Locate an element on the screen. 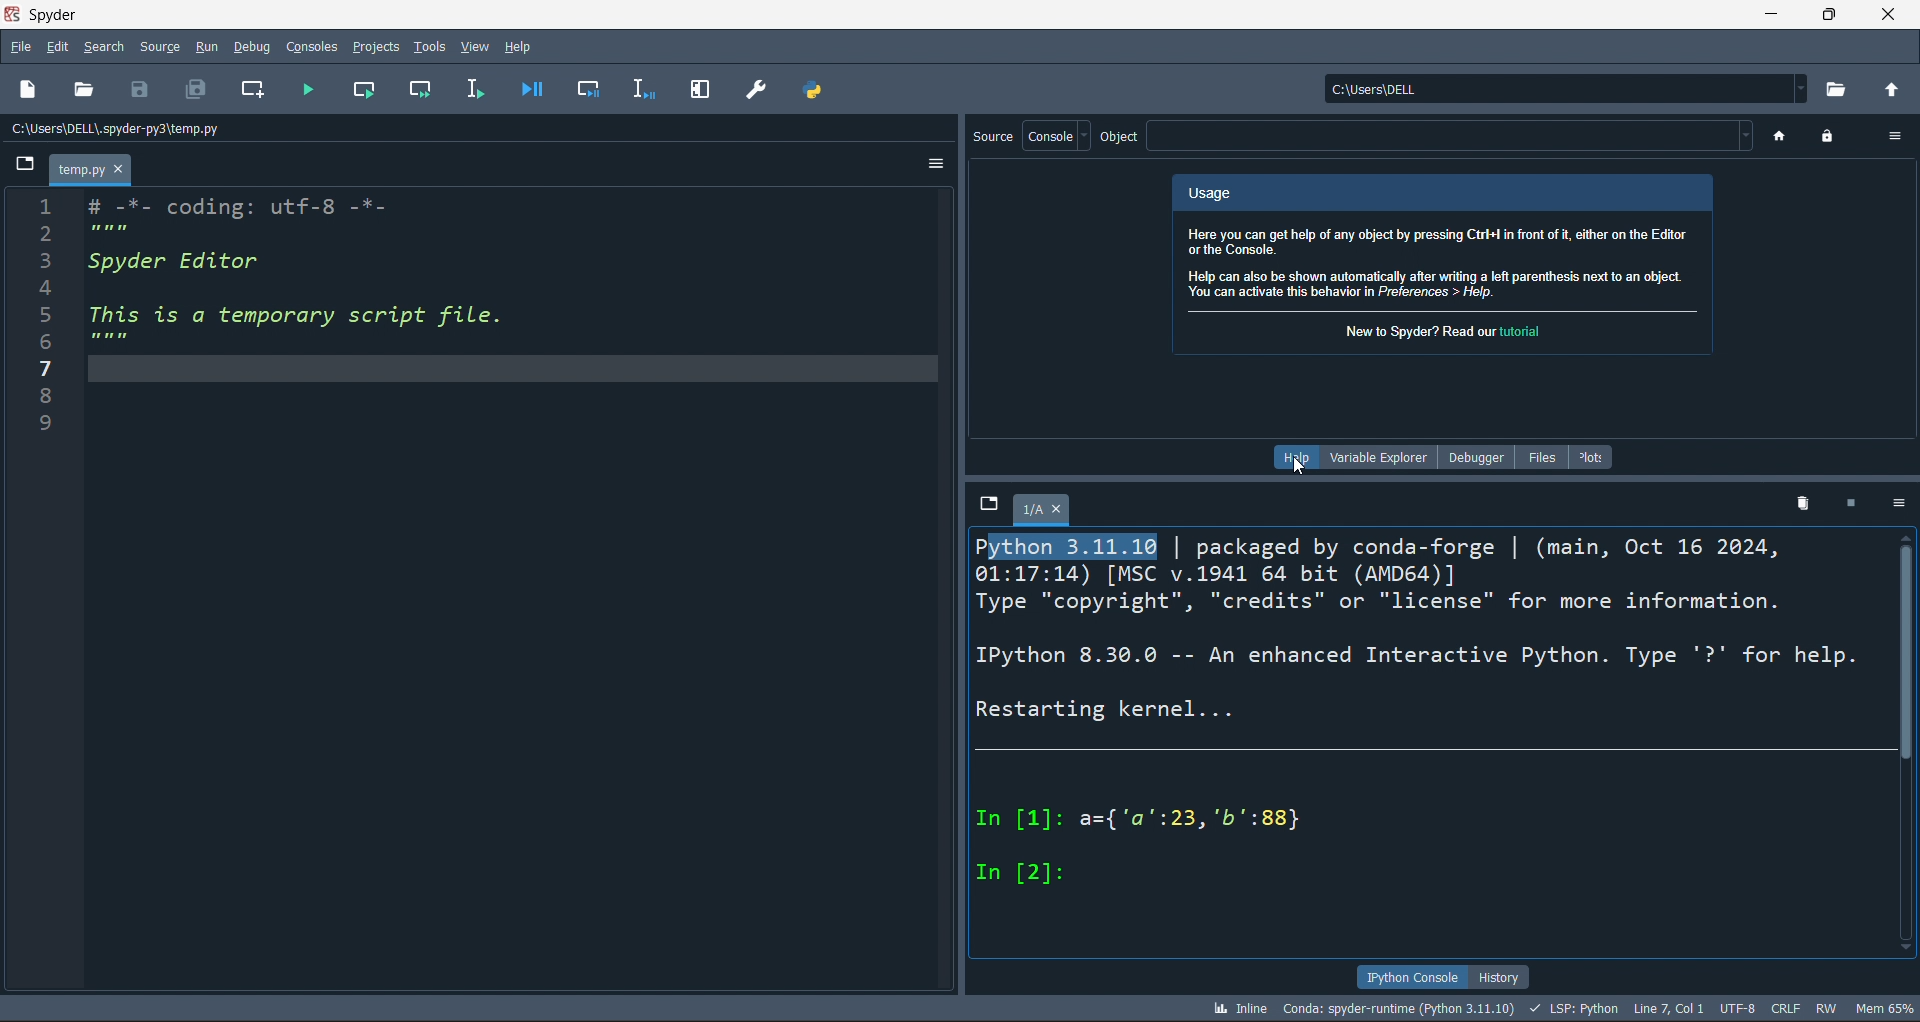 This screenshot has width=1920, height=1022. debug file is located at coordinates (530, 91).